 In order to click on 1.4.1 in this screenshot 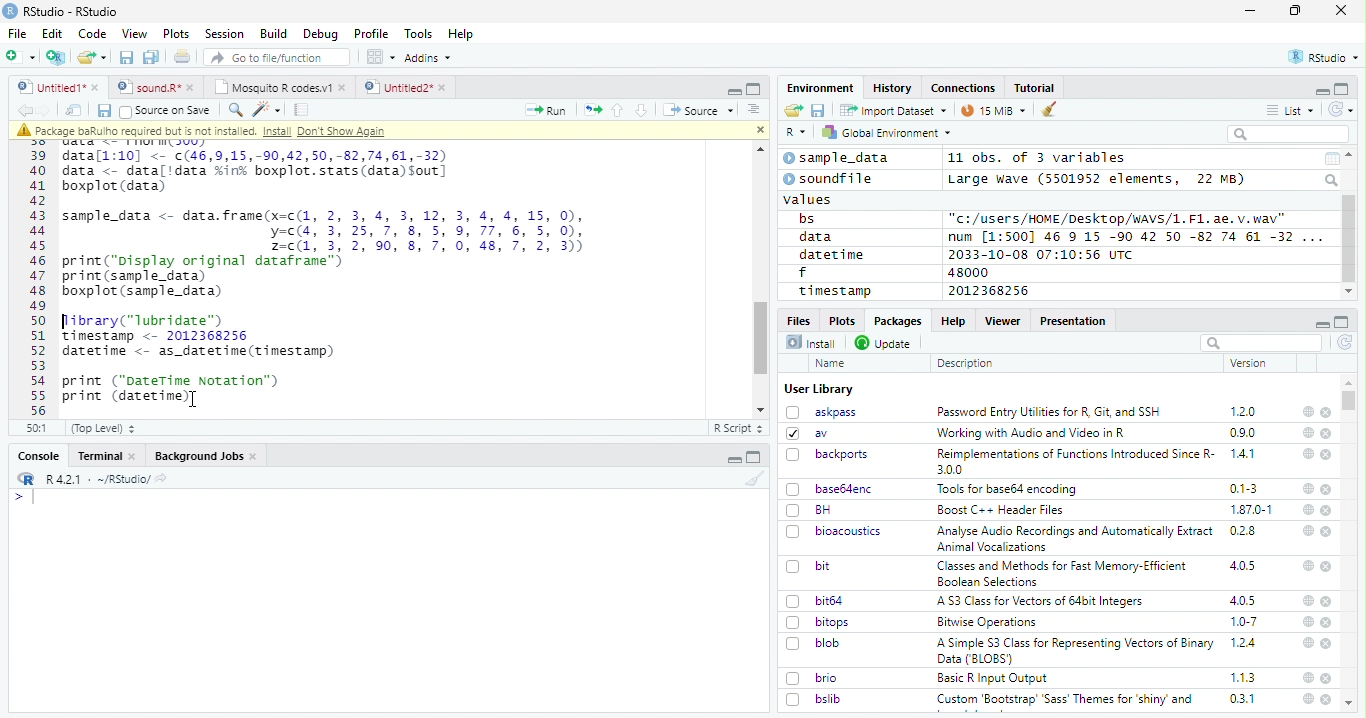, I will do `click(1244, 453)`.